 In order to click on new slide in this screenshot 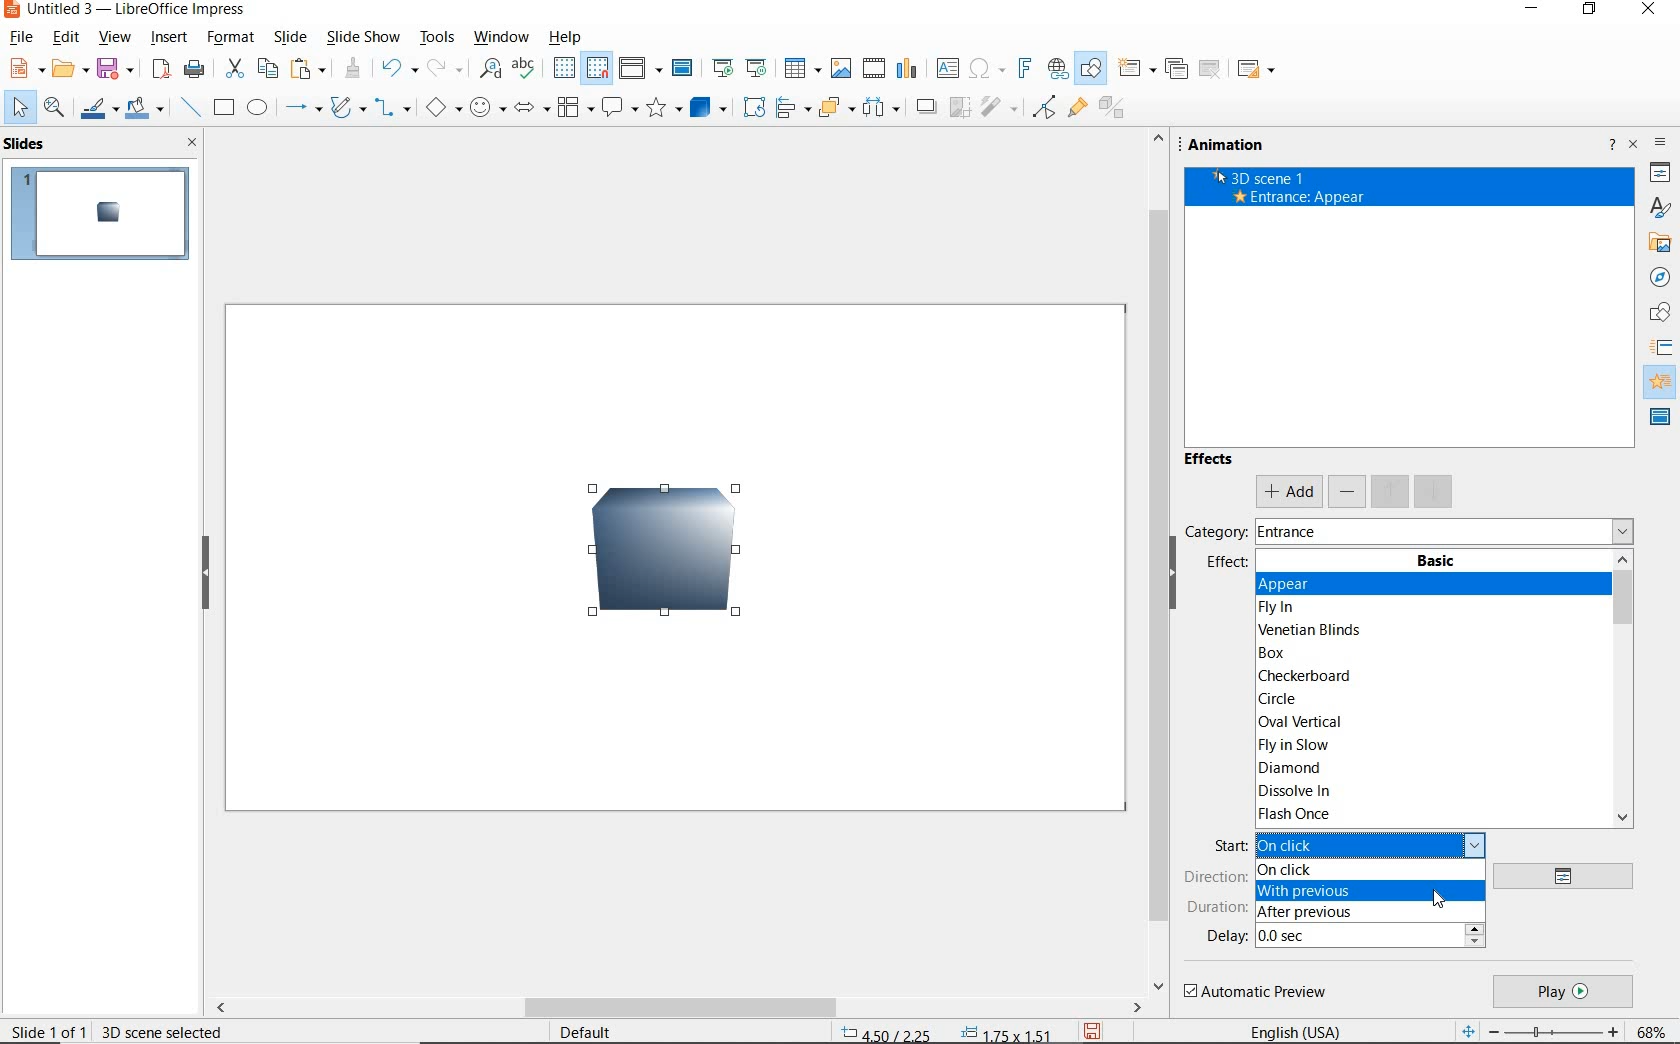, I will do `click(1136, 70)`.